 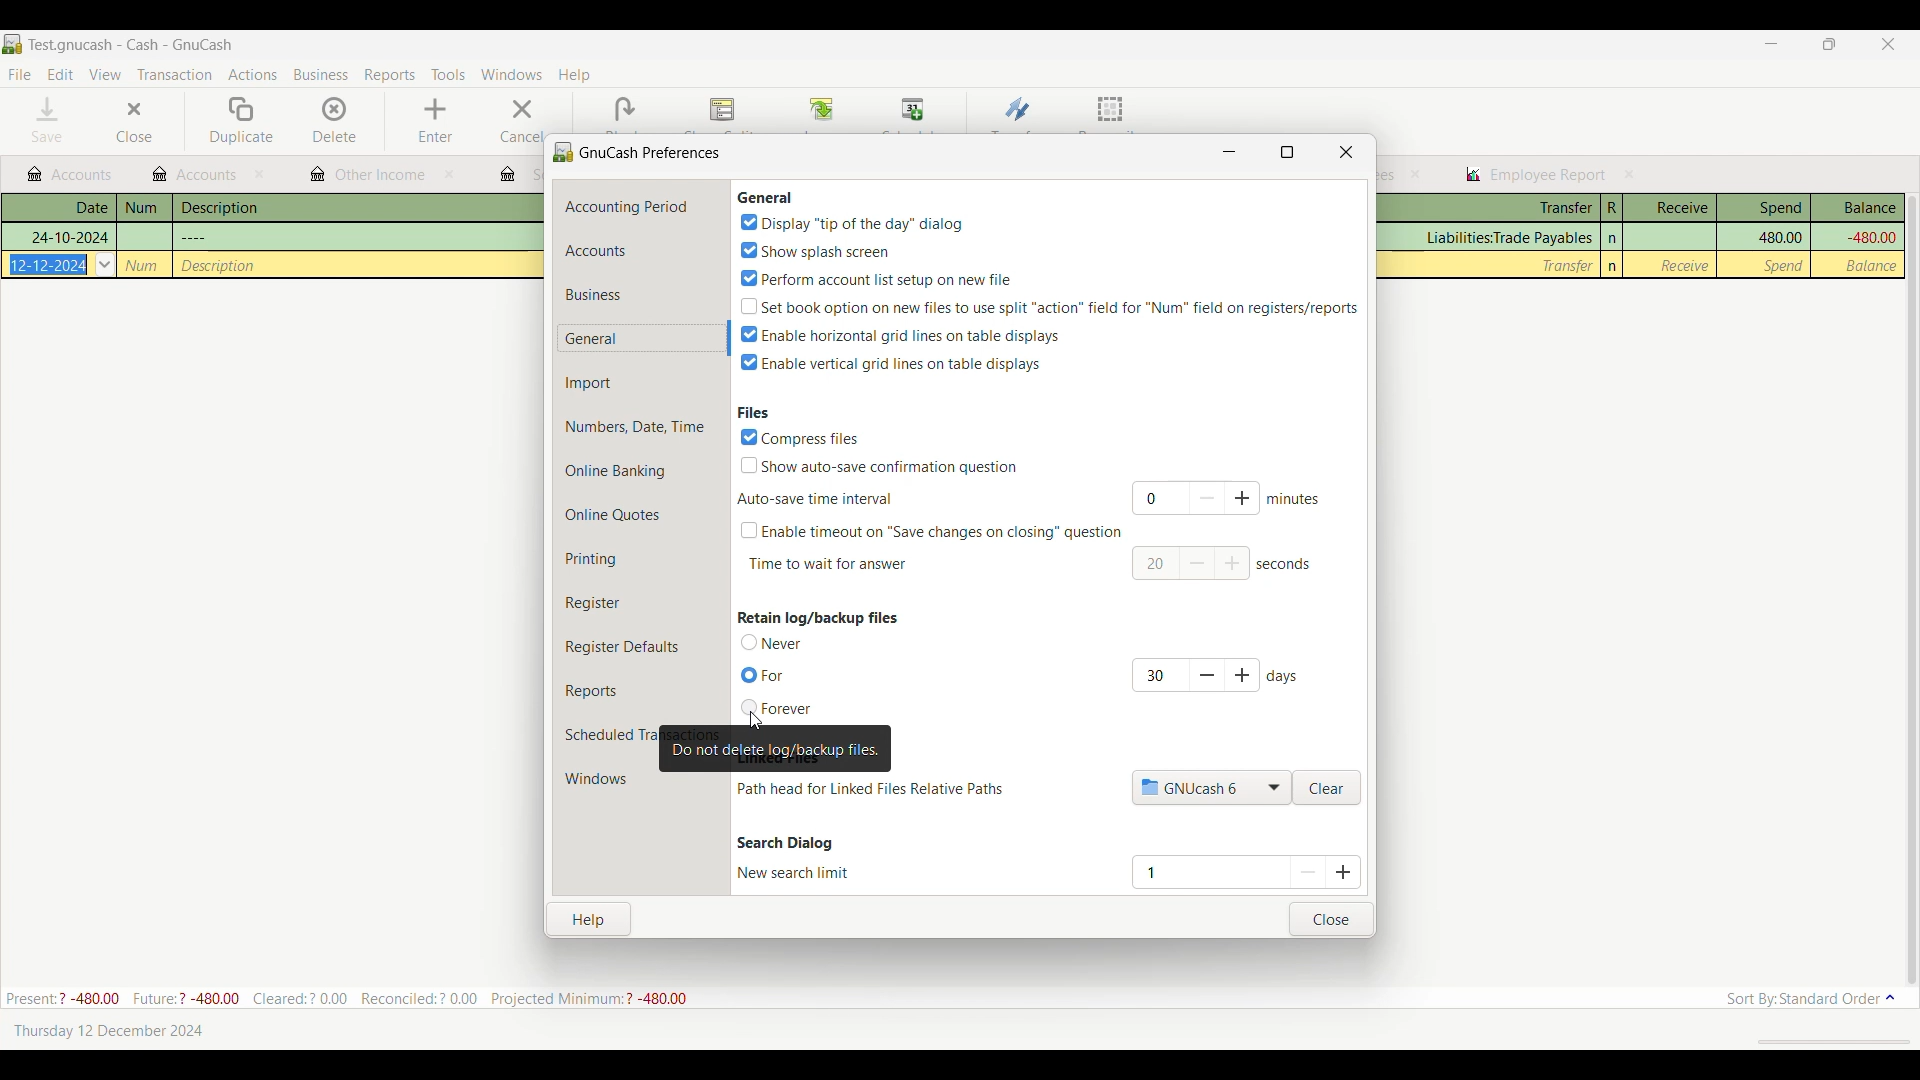 I want to click on Subtract , so click(x=1205, y=497).